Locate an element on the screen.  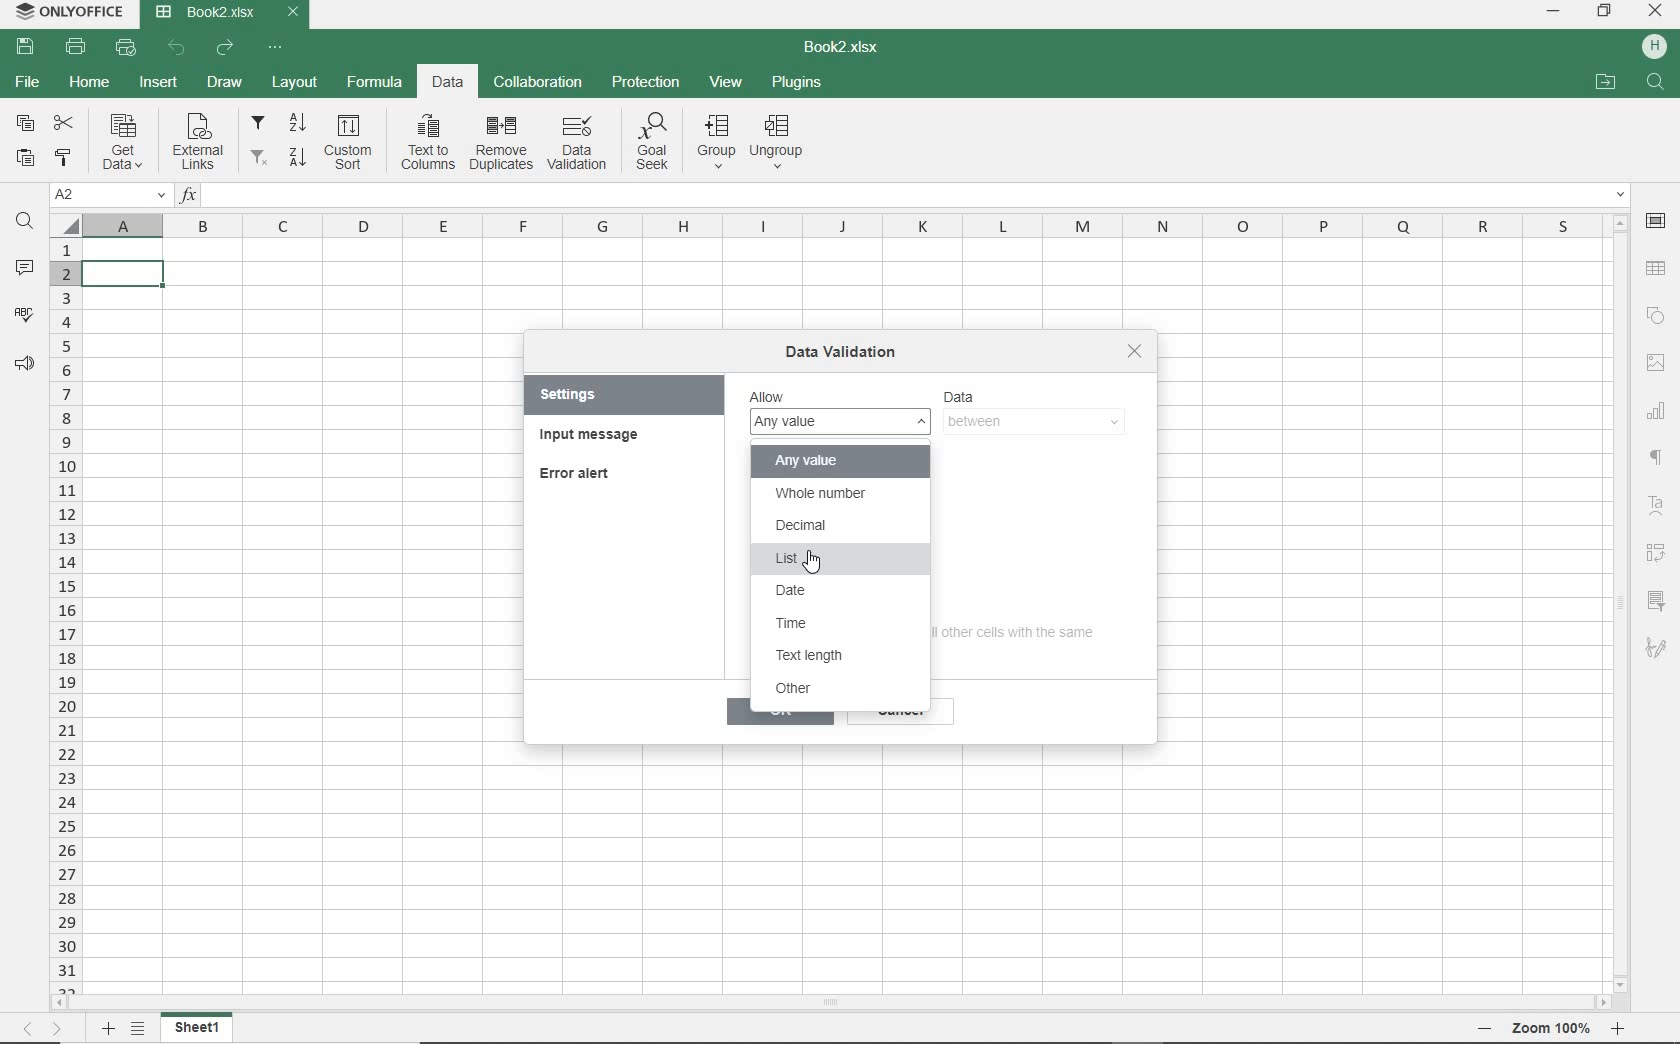
ROWS is located at coordinates (64, 611).